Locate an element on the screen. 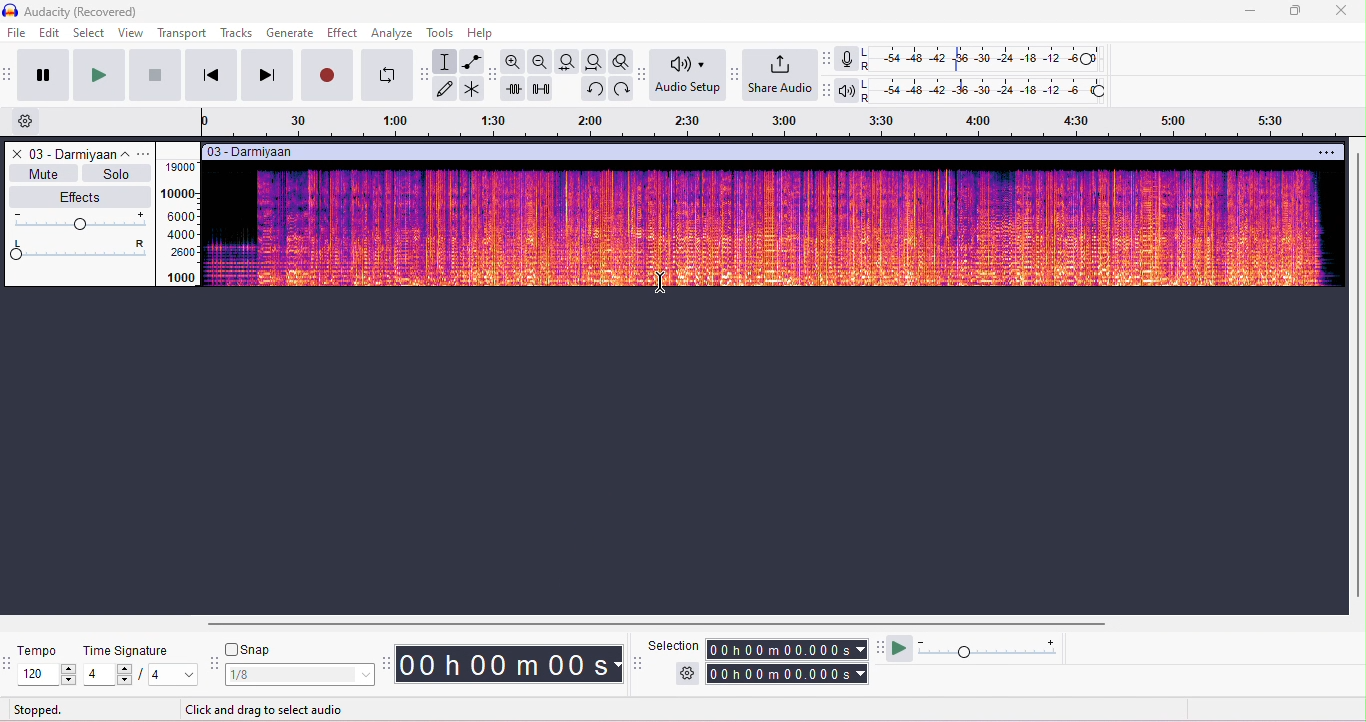 The height and width of the screenshot is (722, 1366). click and drag to select audio is located at coordinates (267, 711).